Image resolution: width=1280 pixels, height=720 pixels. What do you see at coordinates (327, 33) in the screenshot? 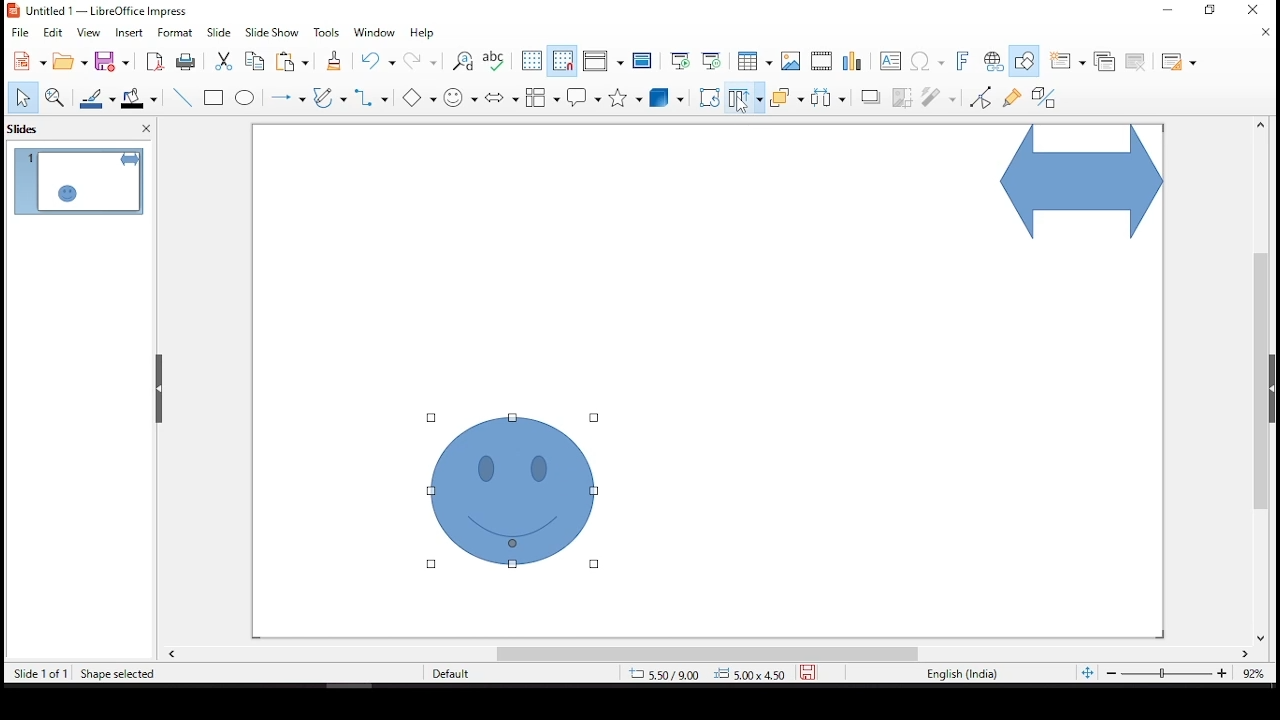
I see `tools` at bounding box center [327, 33].